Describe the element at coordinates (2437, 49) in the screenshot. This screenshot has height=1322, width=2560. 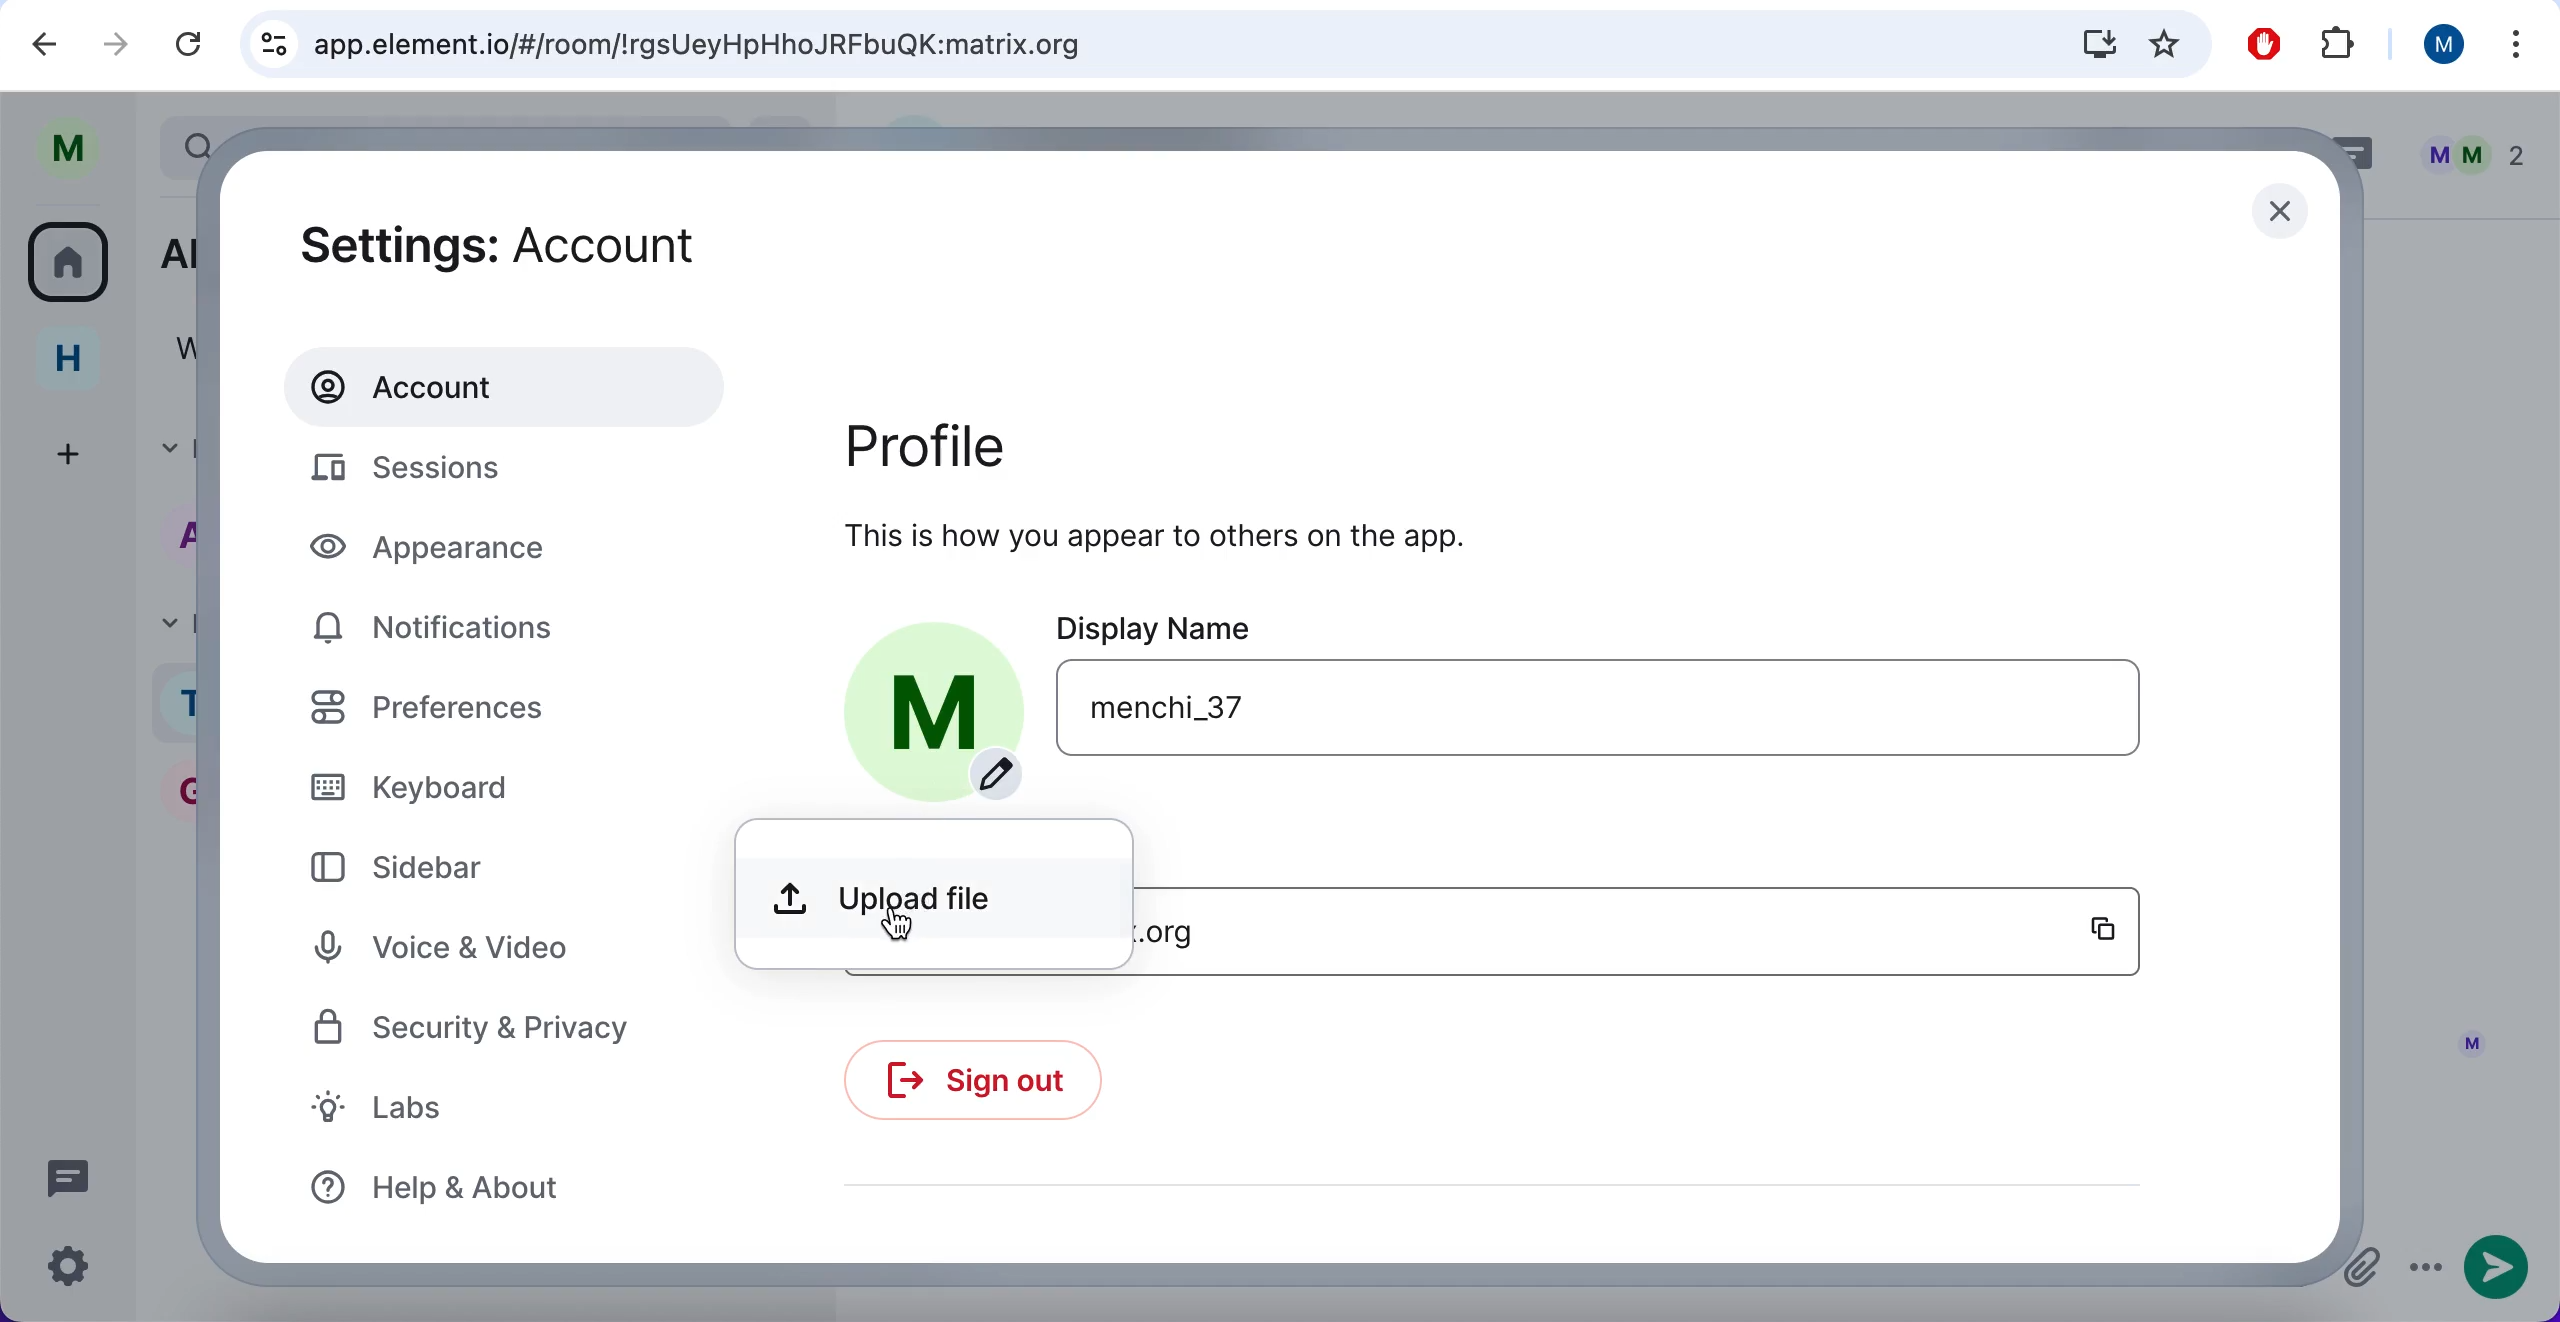
I see `user` at that location.